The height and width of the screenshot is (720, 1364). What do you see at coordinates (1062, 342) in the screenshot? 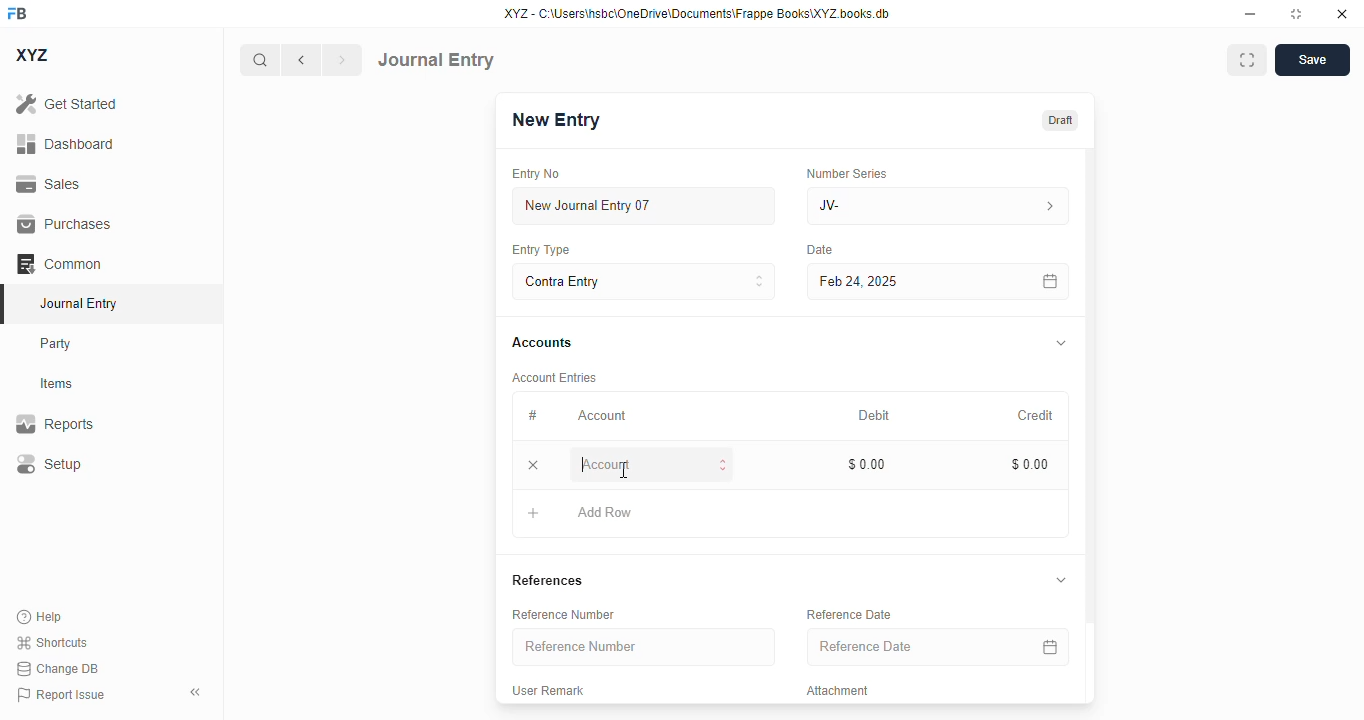
I see `toggle expand/collapse` at bounding box center [1062, 342].